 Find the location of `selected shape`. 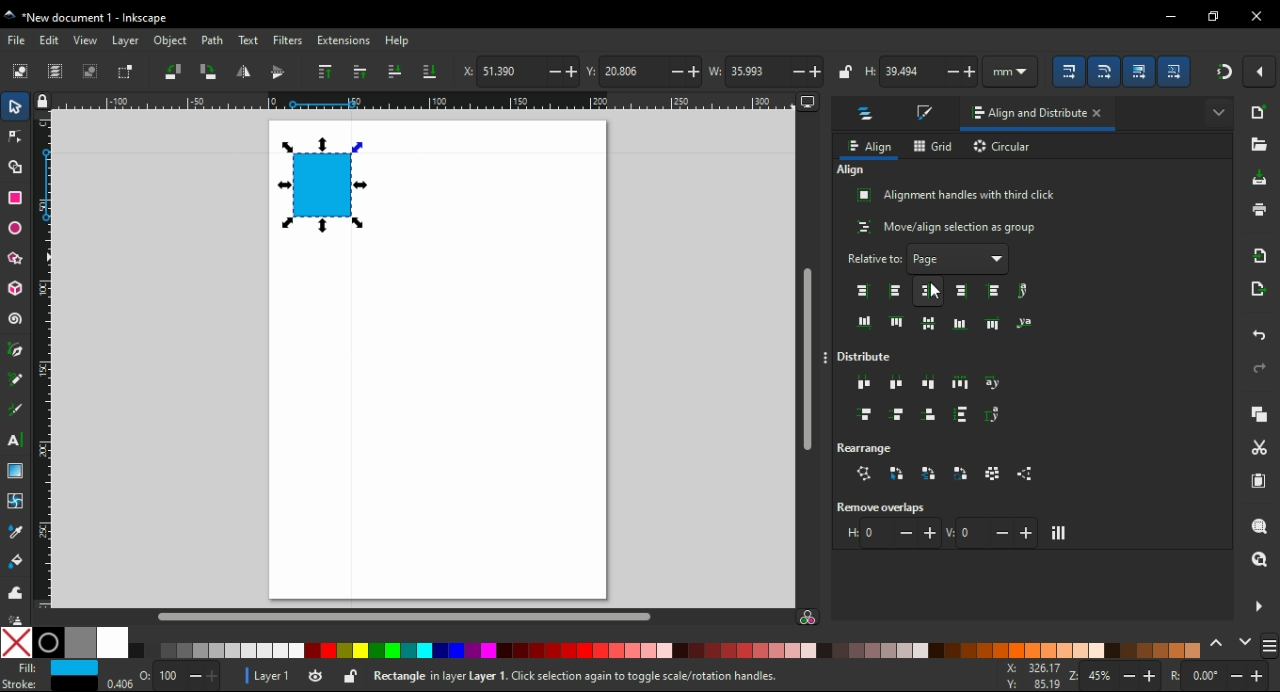

selected shape is located at coordinates (320, 185).